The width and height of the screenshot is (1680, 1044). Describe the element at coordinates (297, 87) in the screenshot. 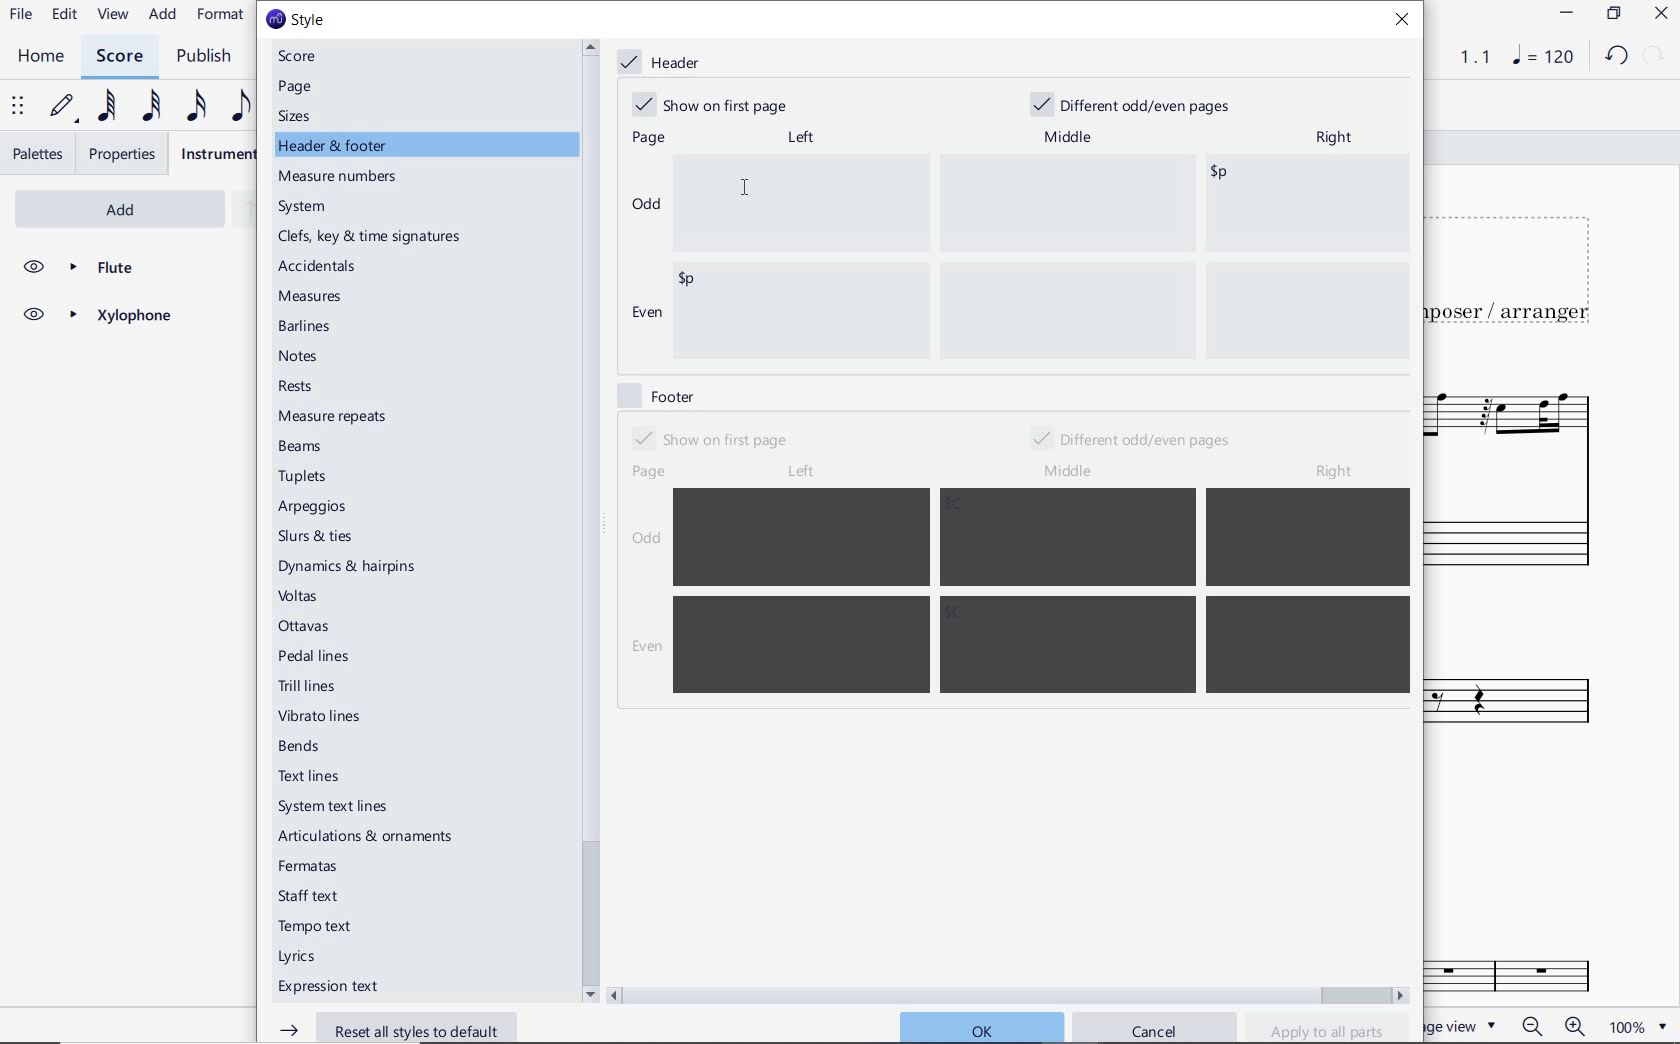

I see `page` at that location.